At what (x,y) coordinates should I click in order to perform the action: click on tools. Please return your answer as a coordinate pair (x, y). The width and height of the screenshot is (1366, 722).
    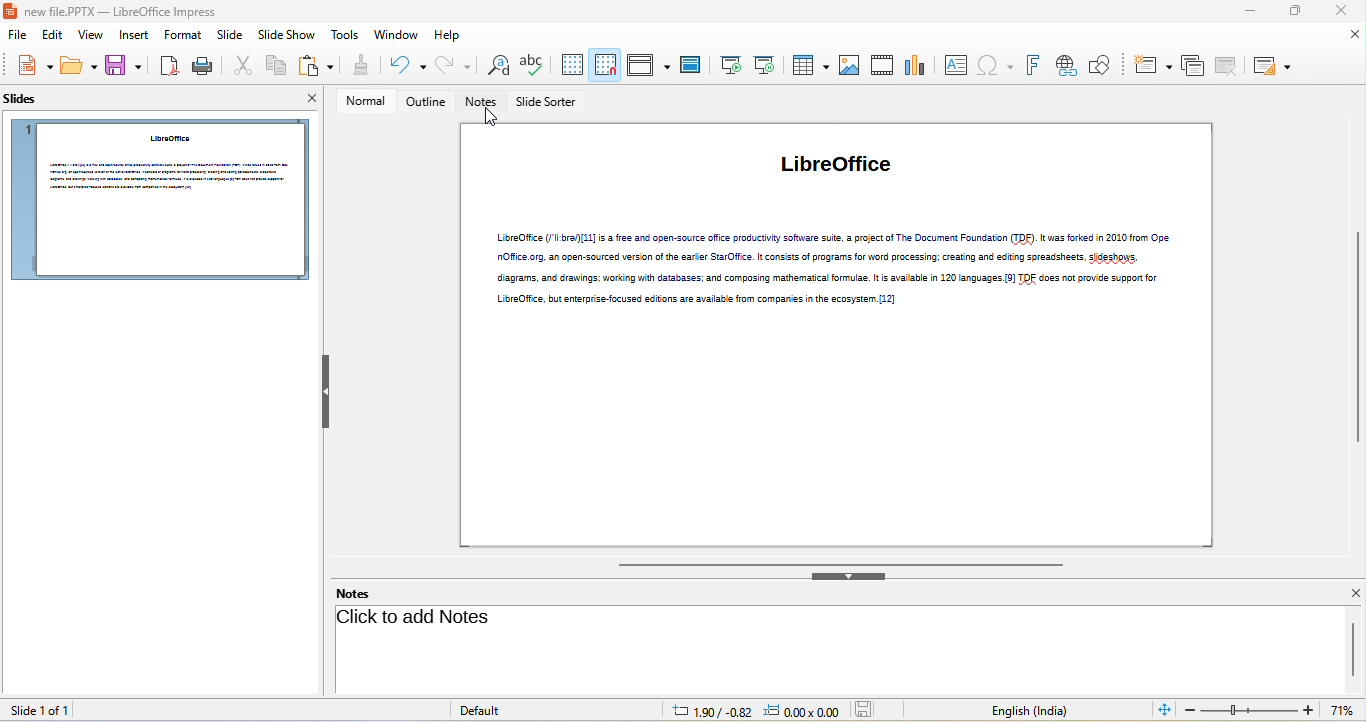
    Looking at the image, I should click on (347, 36).